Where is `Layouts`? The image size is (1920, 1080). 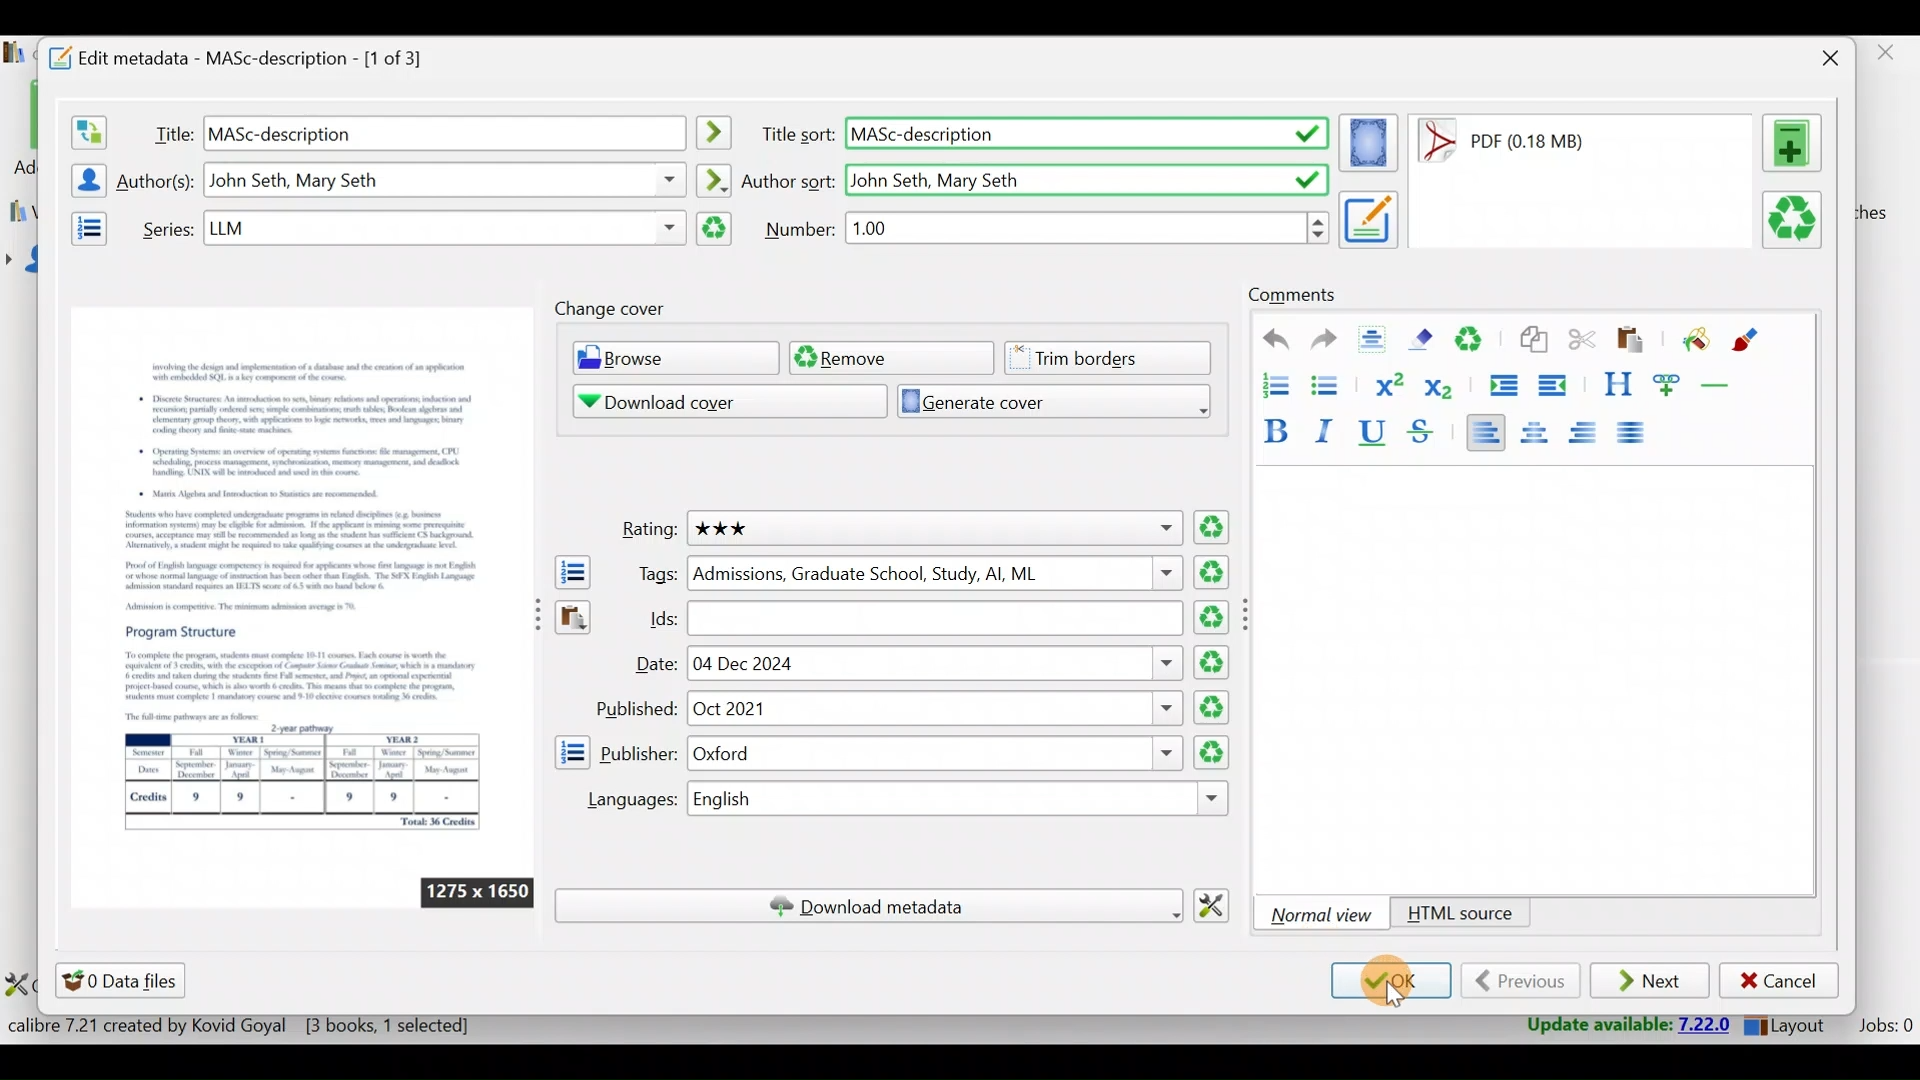
Layouts is located at coordinates (1791, 1025).